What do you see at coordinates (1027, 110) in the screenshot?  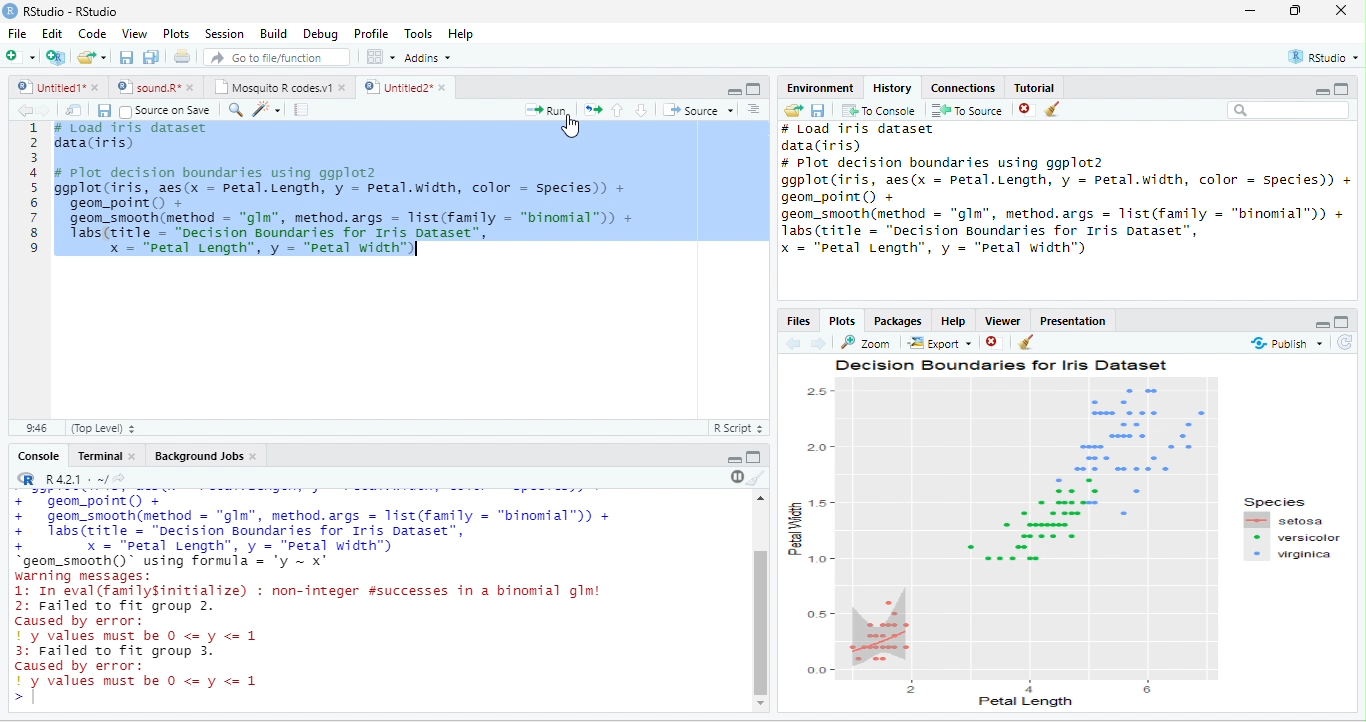 I see `close file` at bounding box center [1027, 110].